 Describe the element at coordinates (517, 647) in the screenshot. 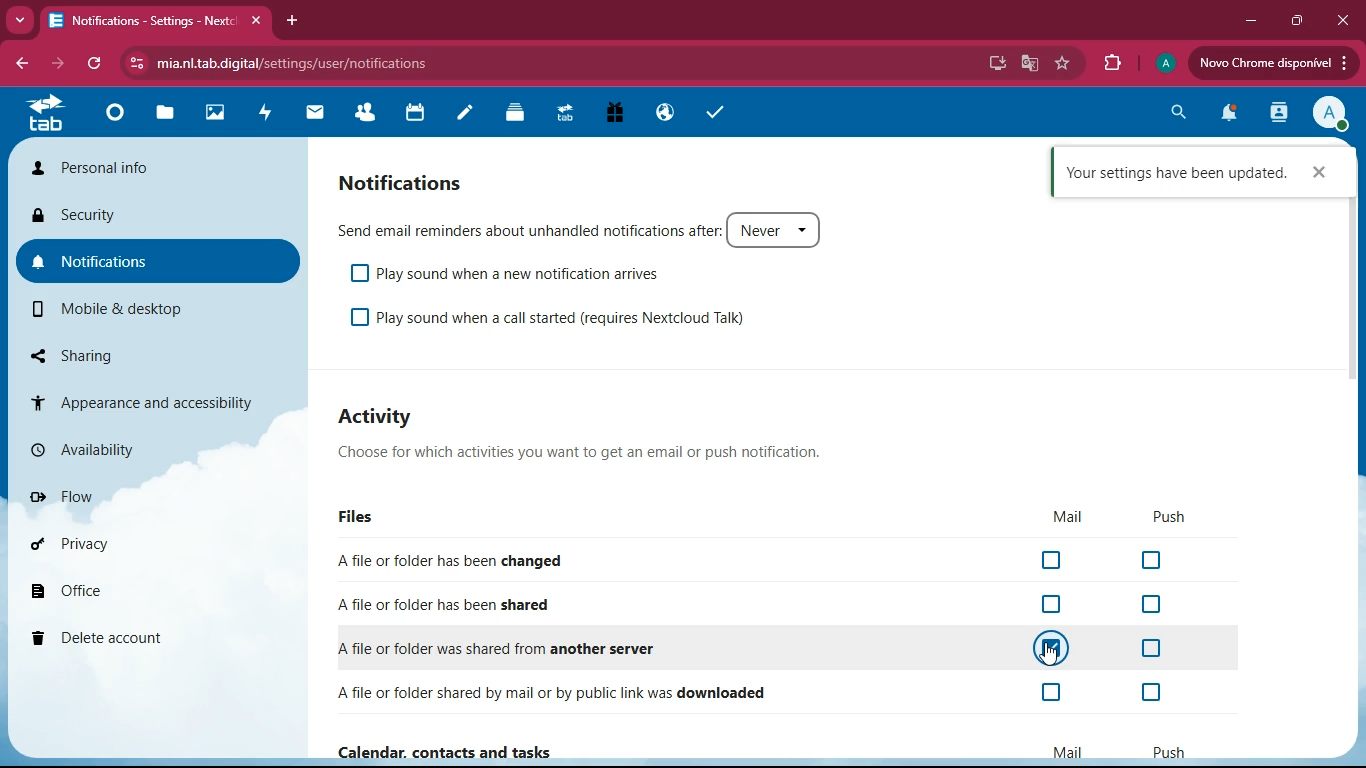

I see `another server` at that location.